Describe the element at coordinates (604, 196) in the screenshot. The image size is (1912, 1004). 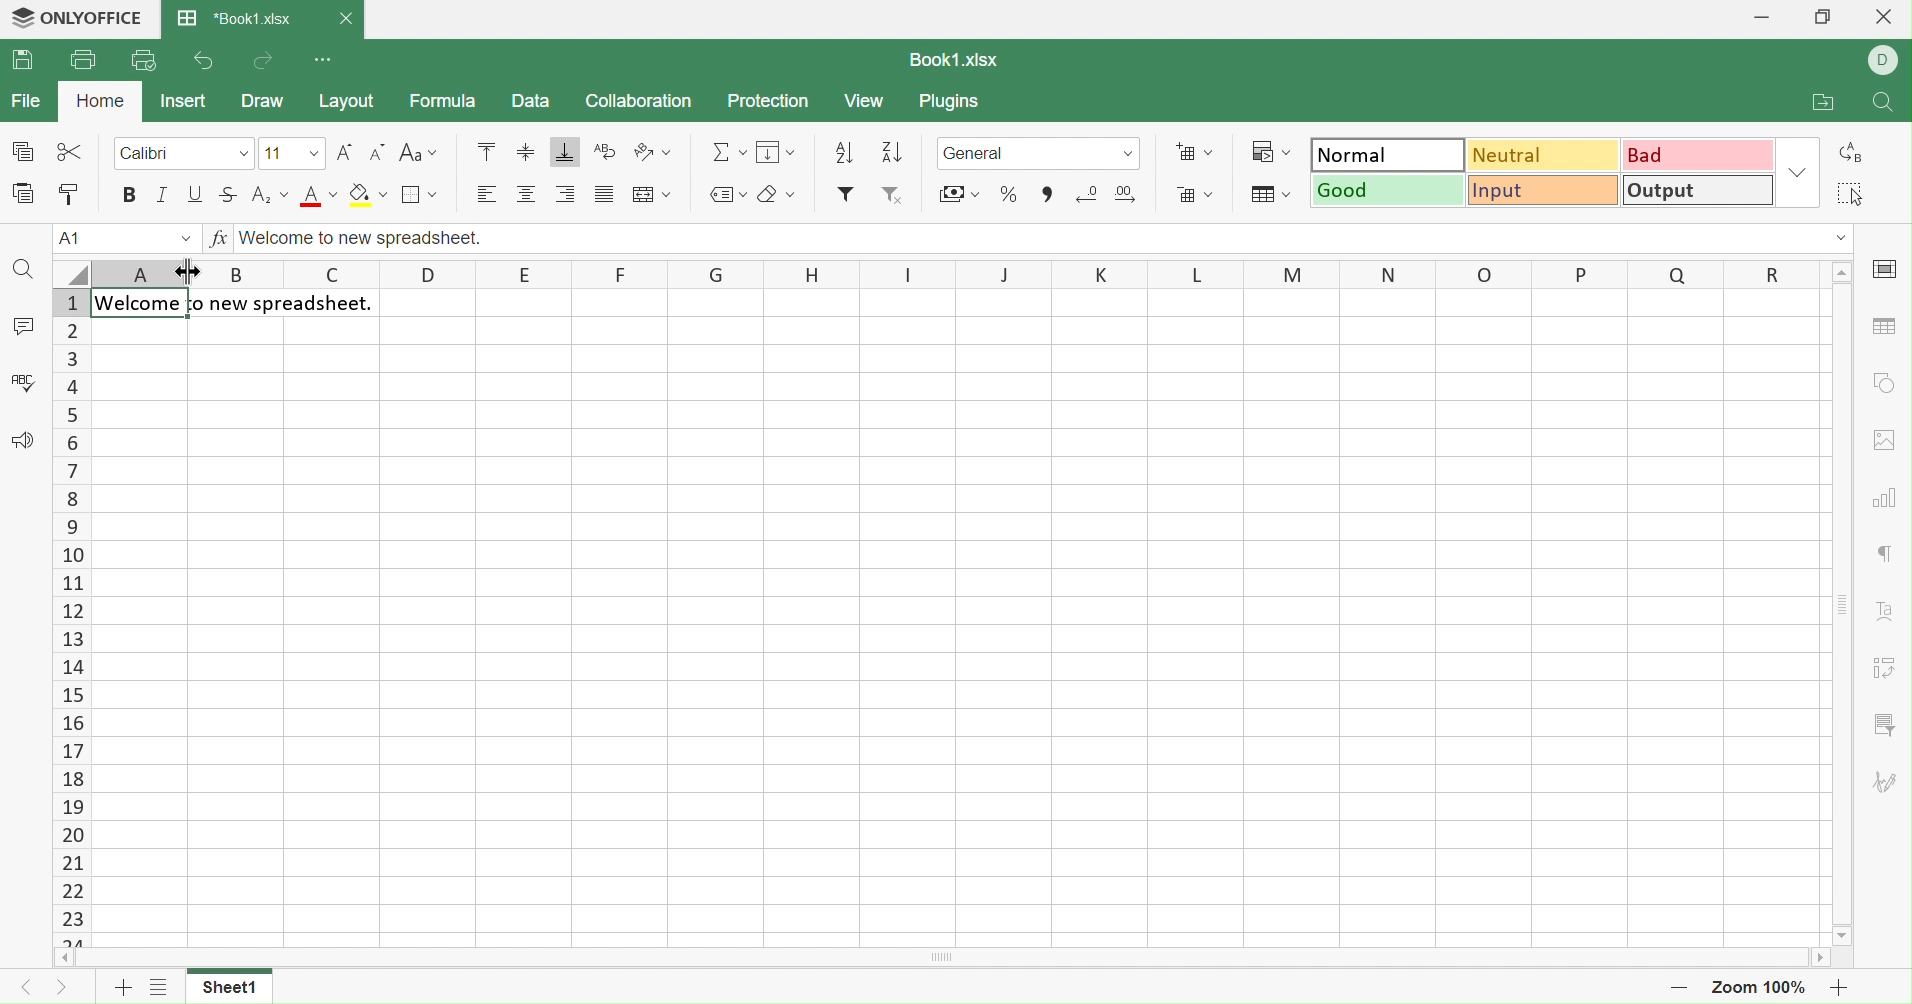
I see `Justified` at that location.